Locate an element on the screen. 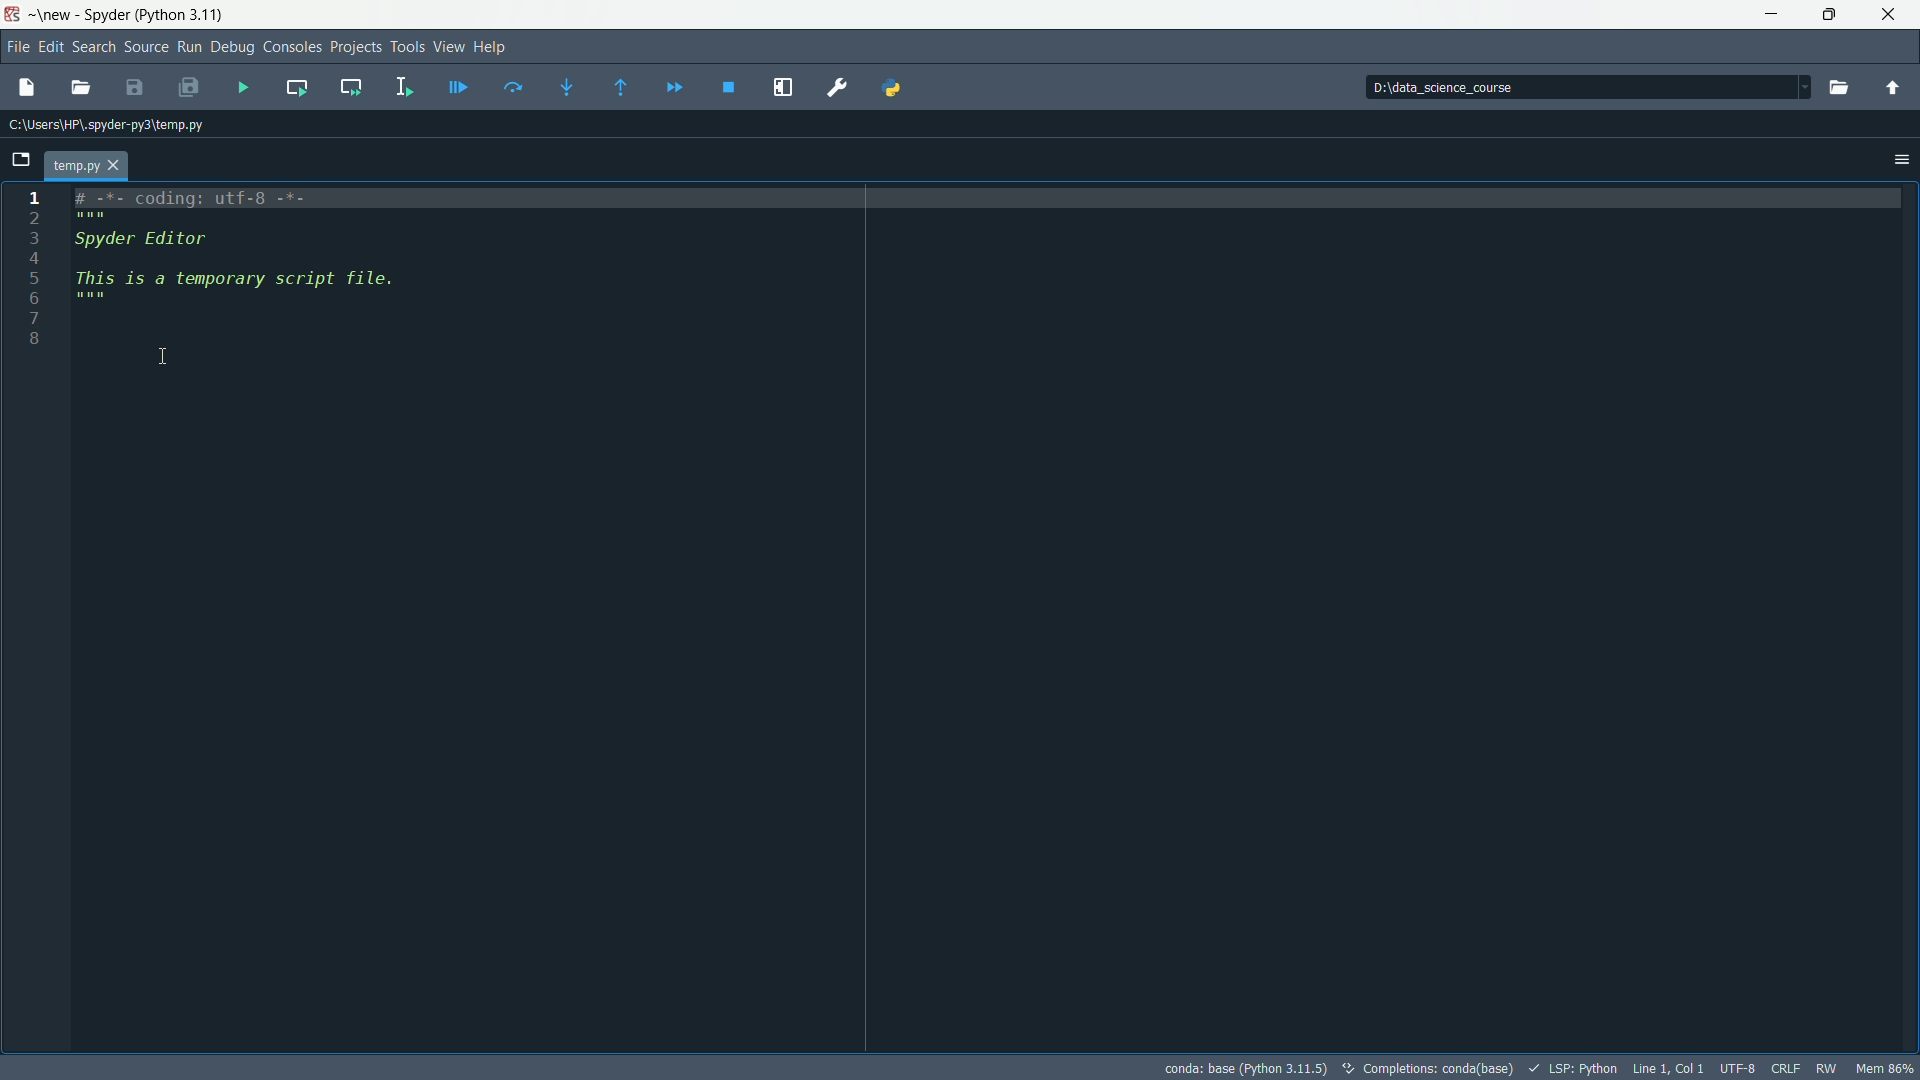 The width and height of the screenshot is (1920, 1080). 1 # -*- coding: utf-8 -*- is located at coordinates (191, 197).